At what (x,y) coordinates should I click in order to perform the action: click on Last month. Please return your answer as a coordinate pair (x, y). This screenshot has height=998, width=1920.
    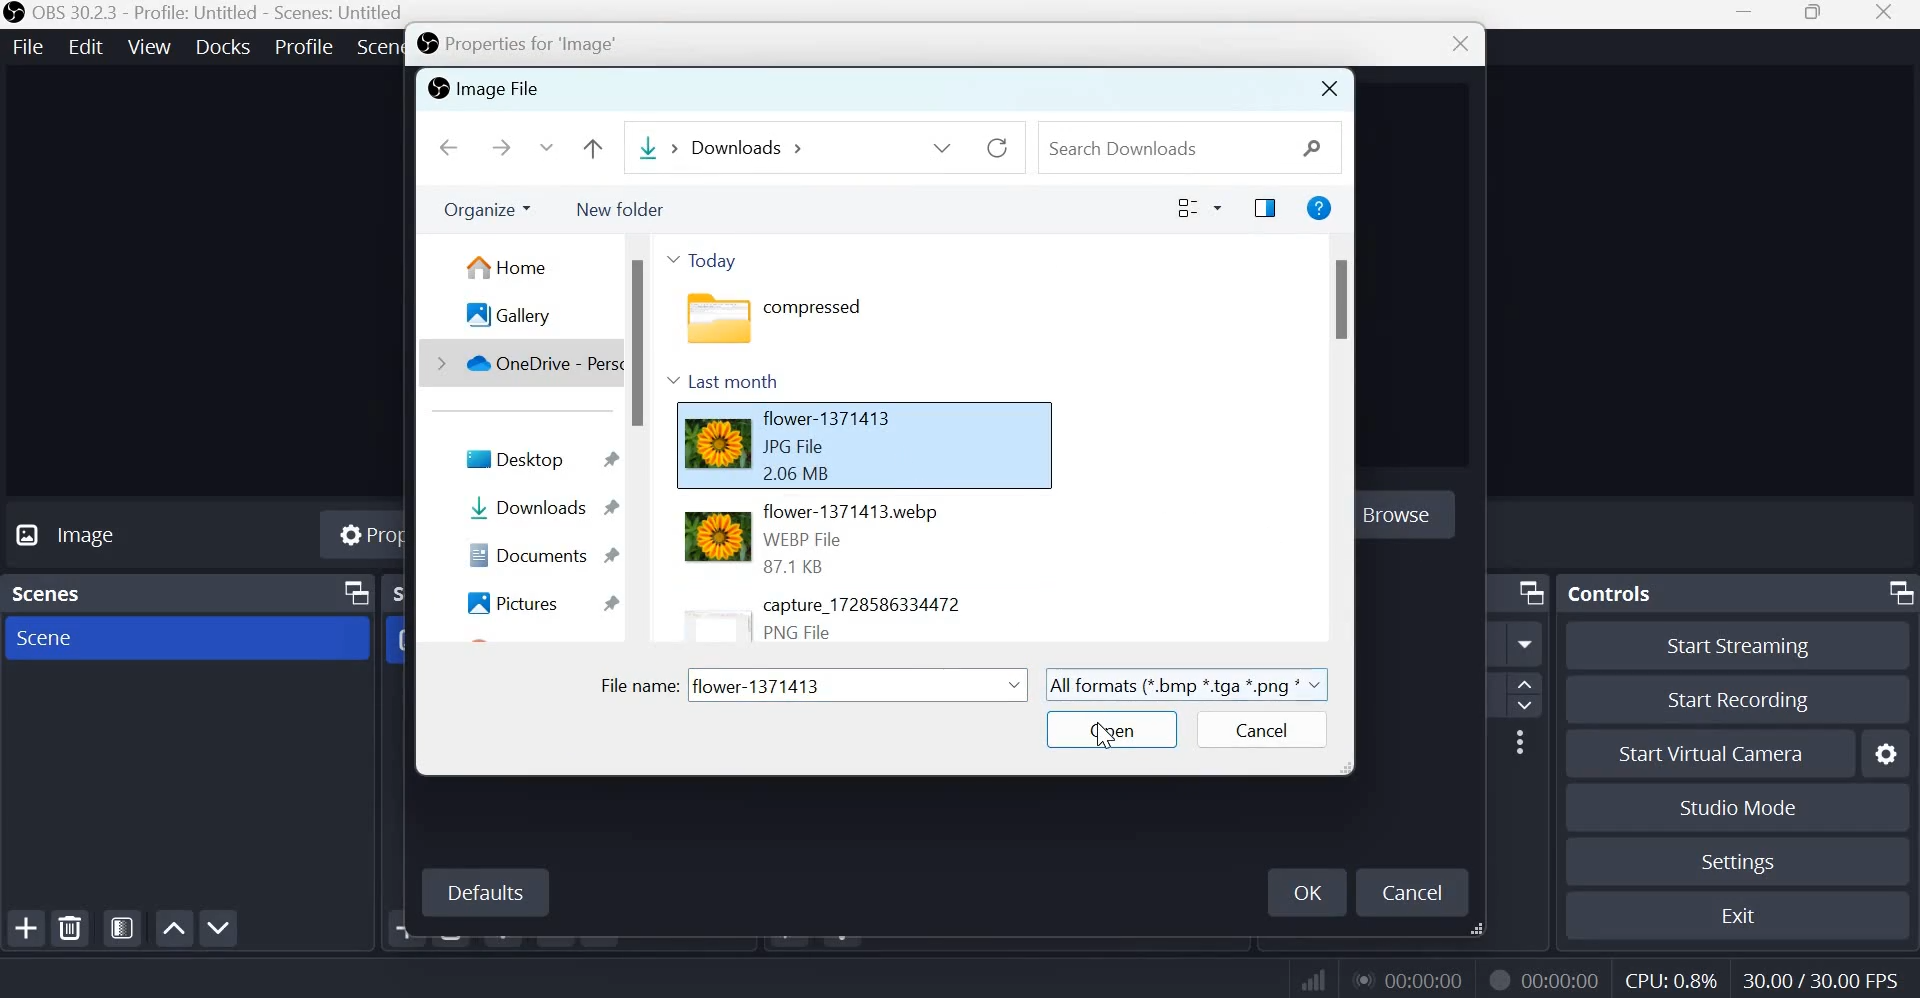
    Looking at the image, I should click on (735, 379).